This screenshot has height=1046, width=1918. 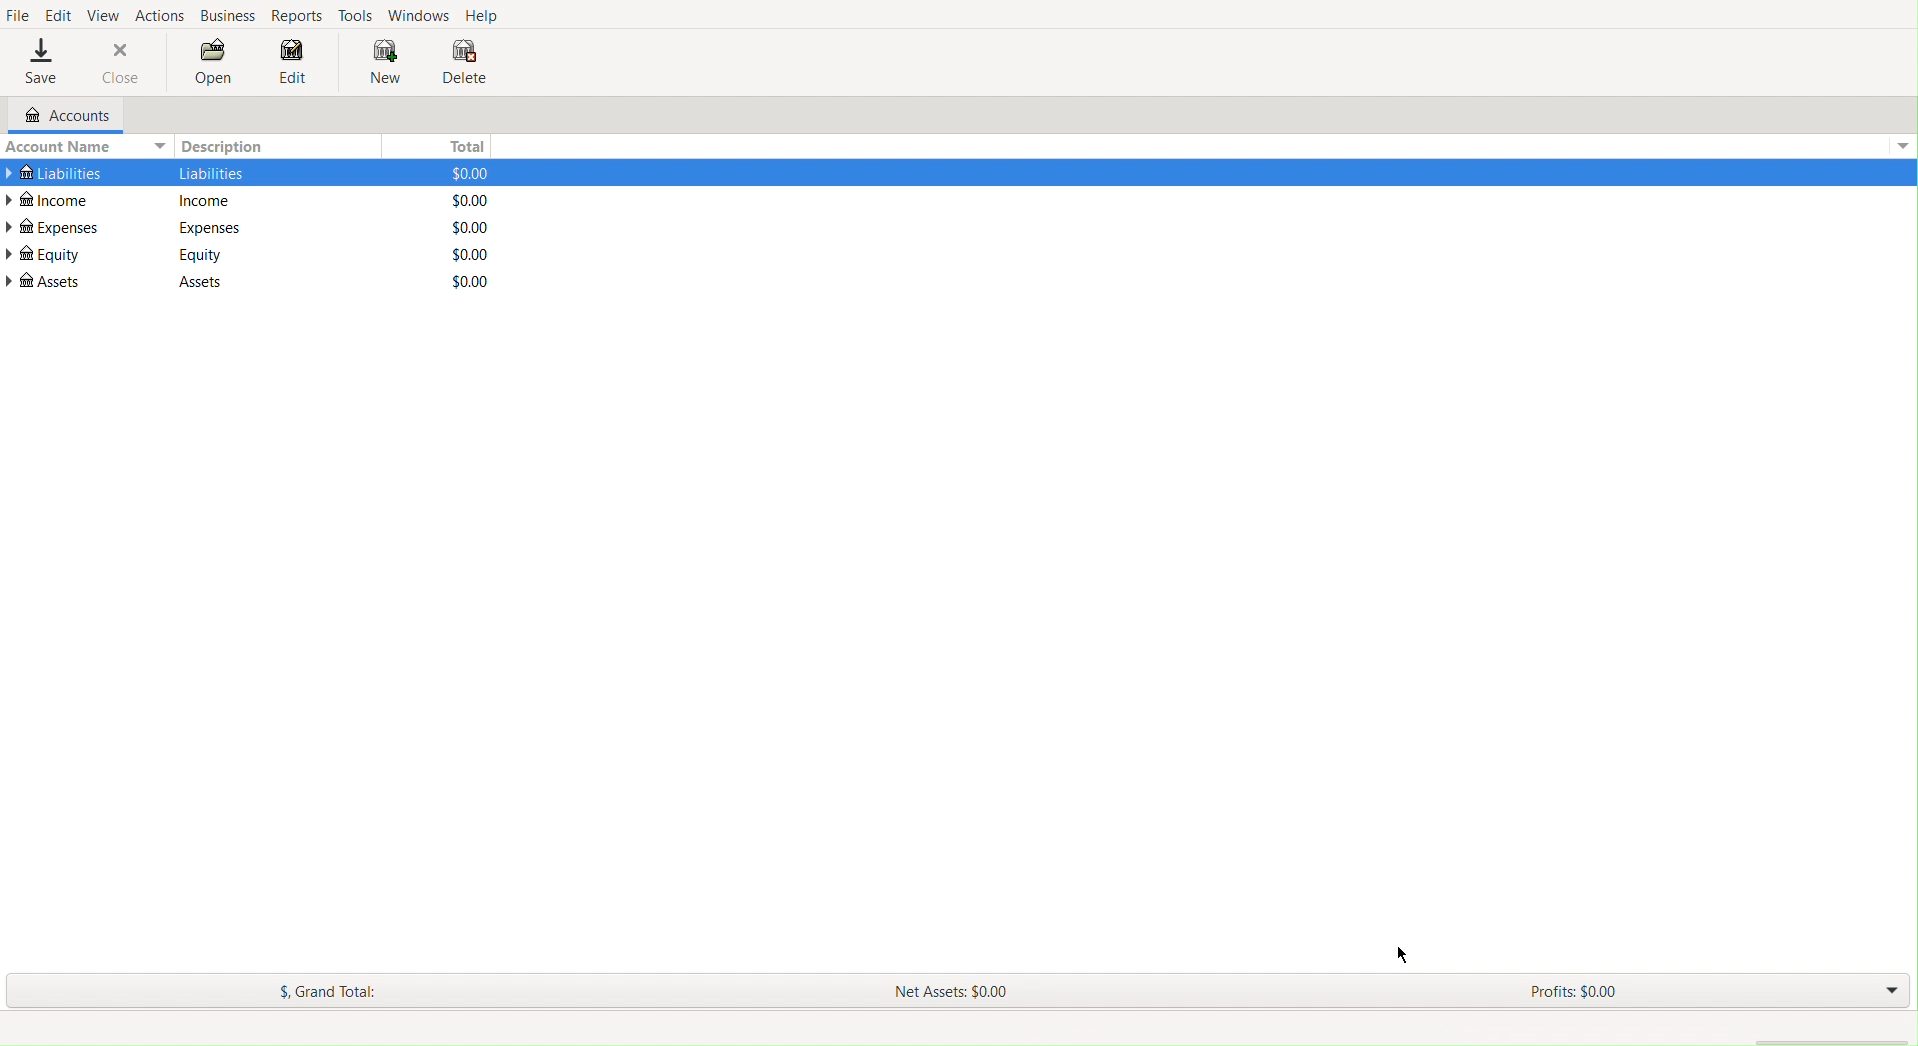 What do you see at coordinates (105, 13) in the screenshot?
I see `View` at bounding box center [105, 13].